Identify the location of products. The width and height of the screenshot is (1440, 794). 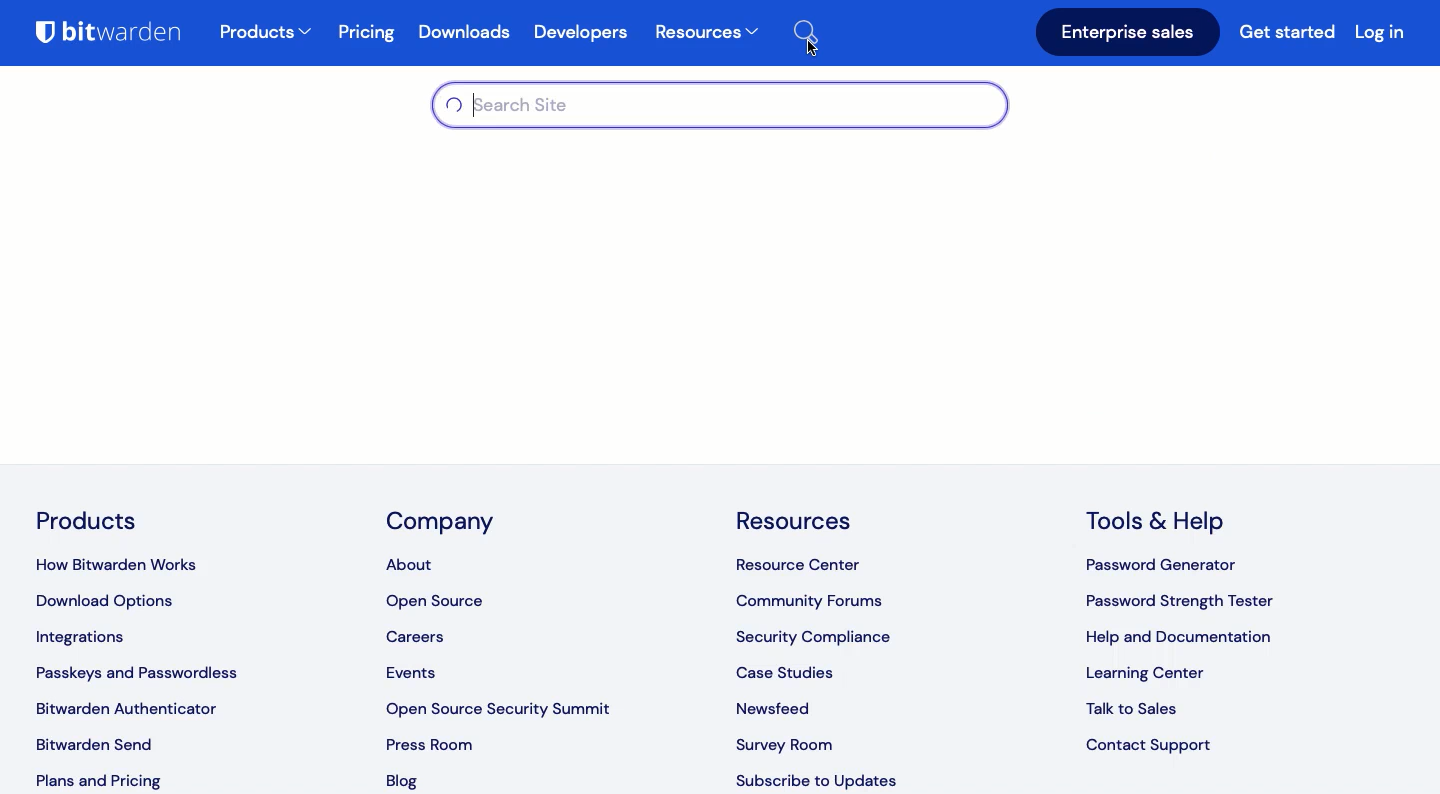
(88, 520).